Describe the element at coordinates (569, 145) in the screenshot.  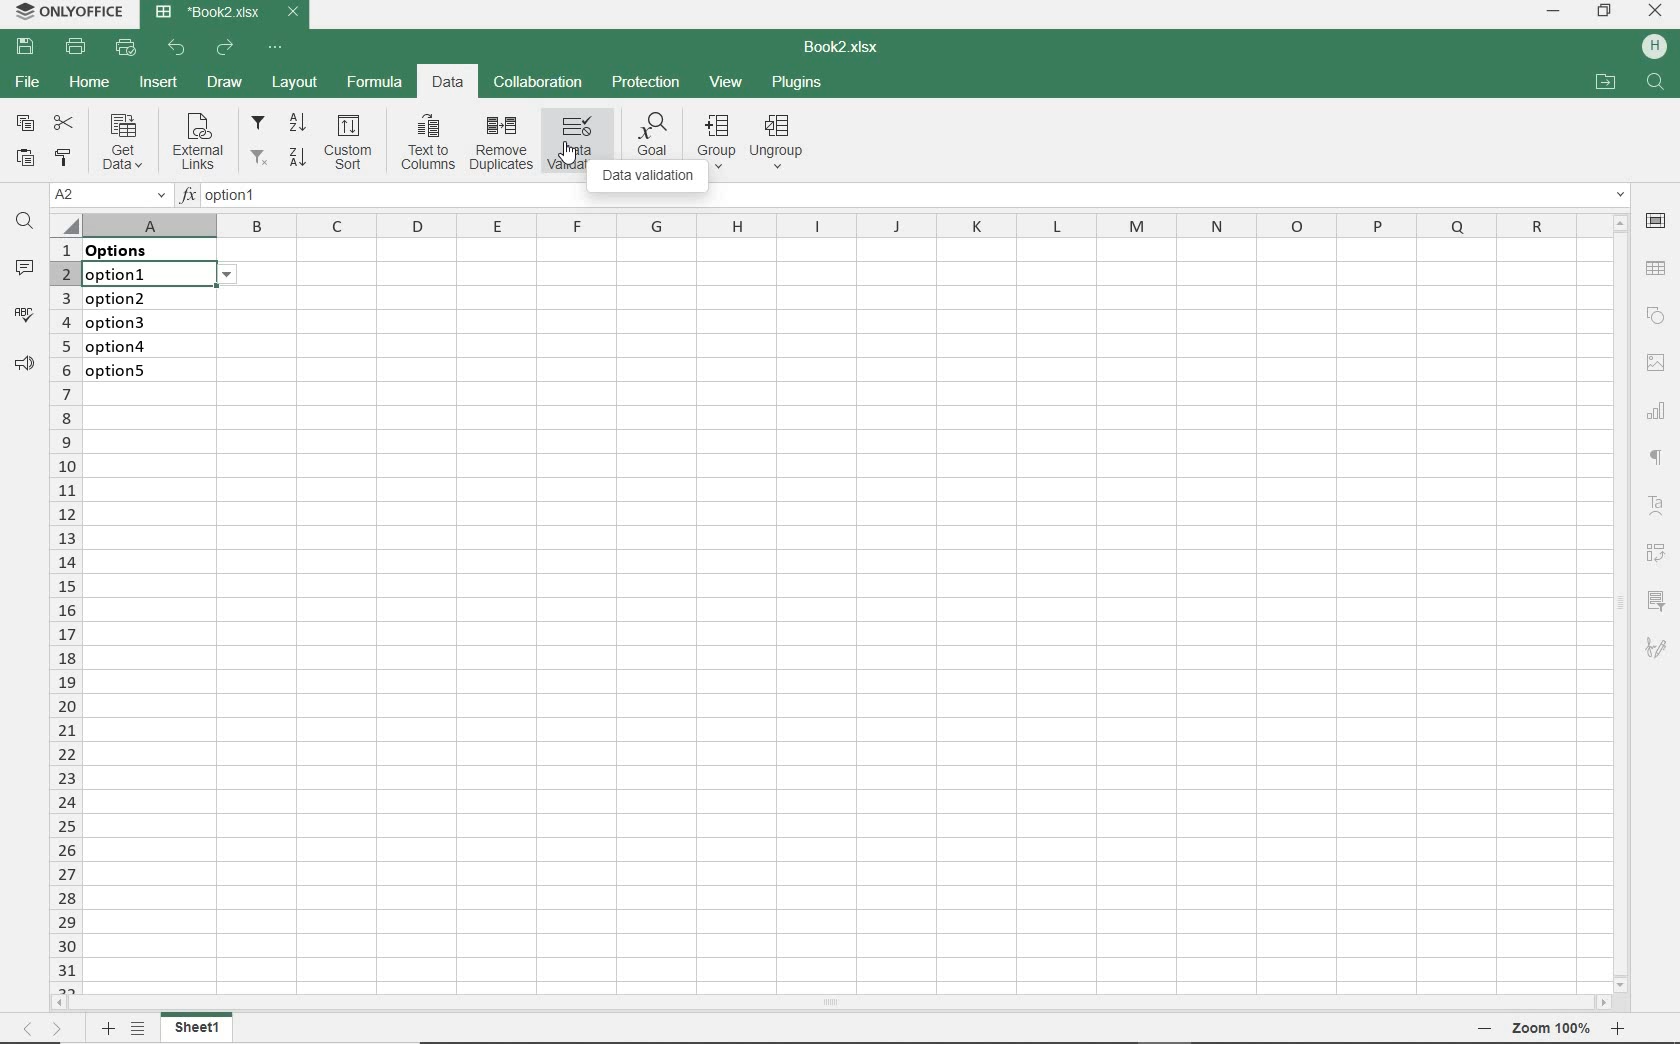
I see `DATA VALIDATION` at that location.